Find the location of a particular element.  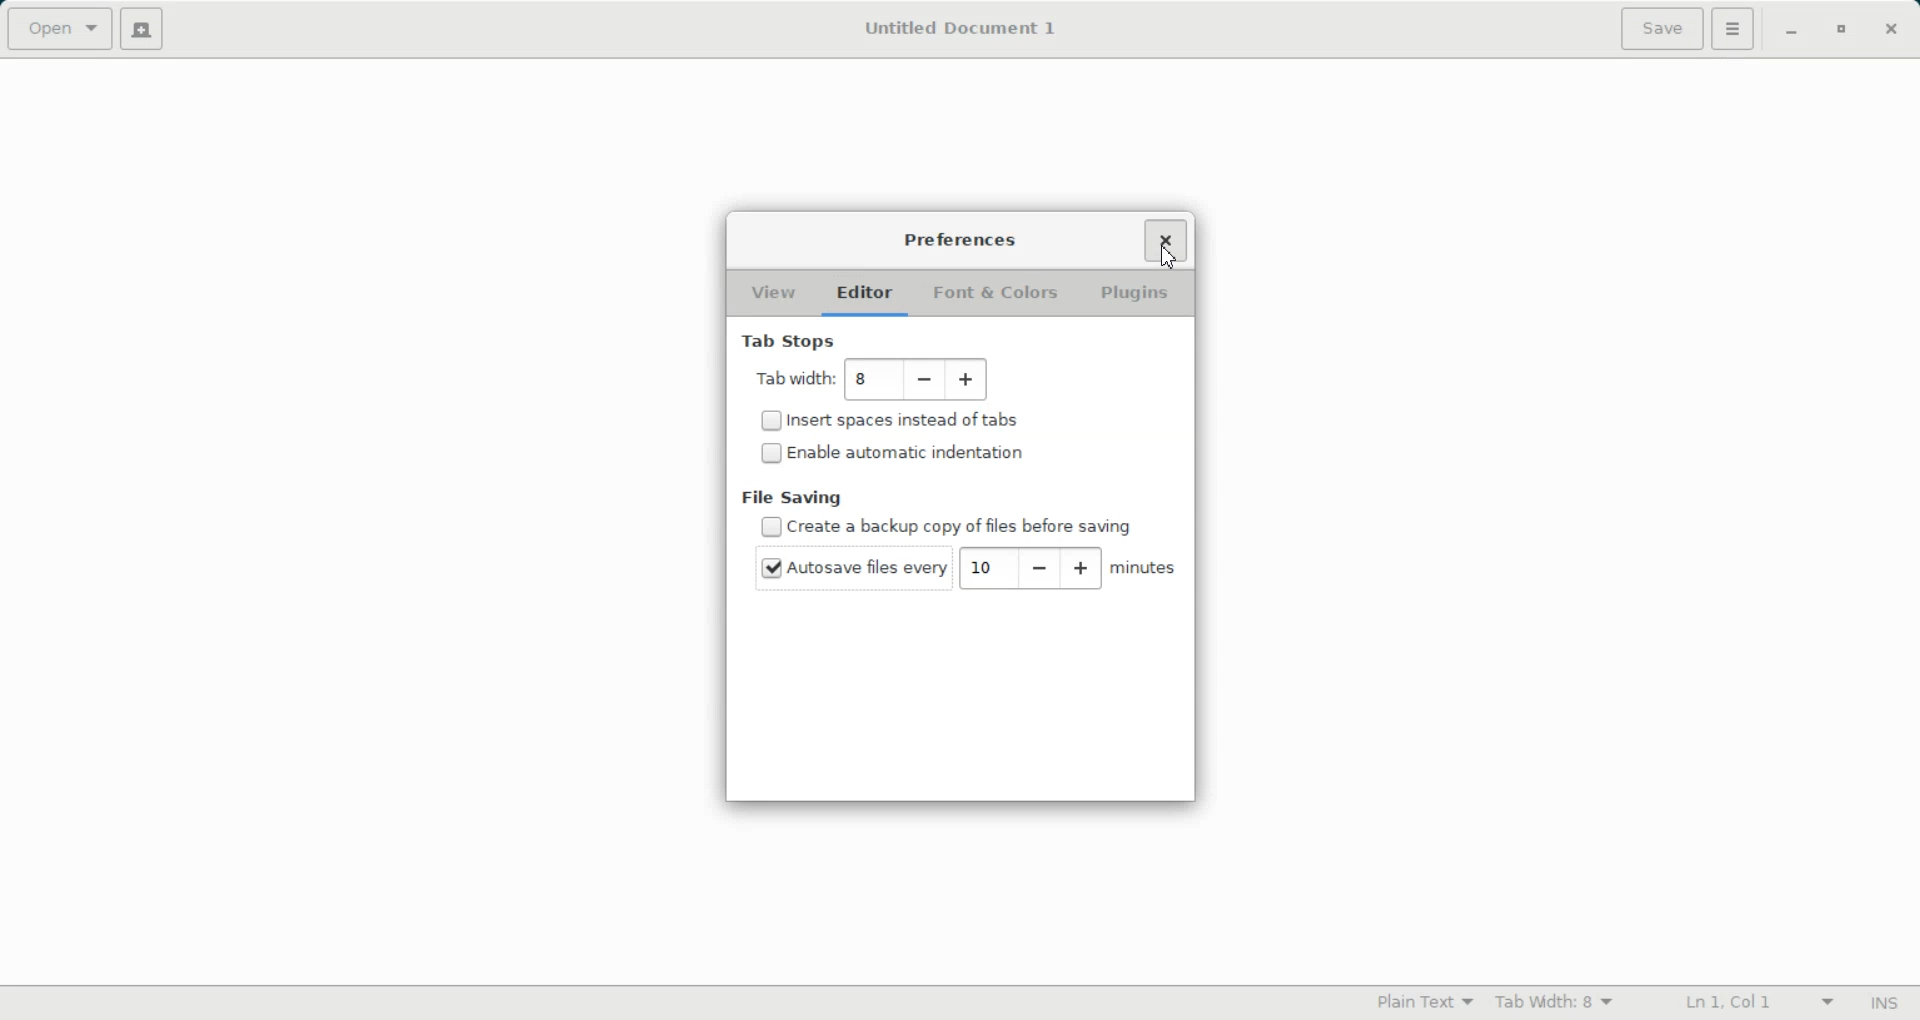

Tab Stops is located at coordinates (785, 339).